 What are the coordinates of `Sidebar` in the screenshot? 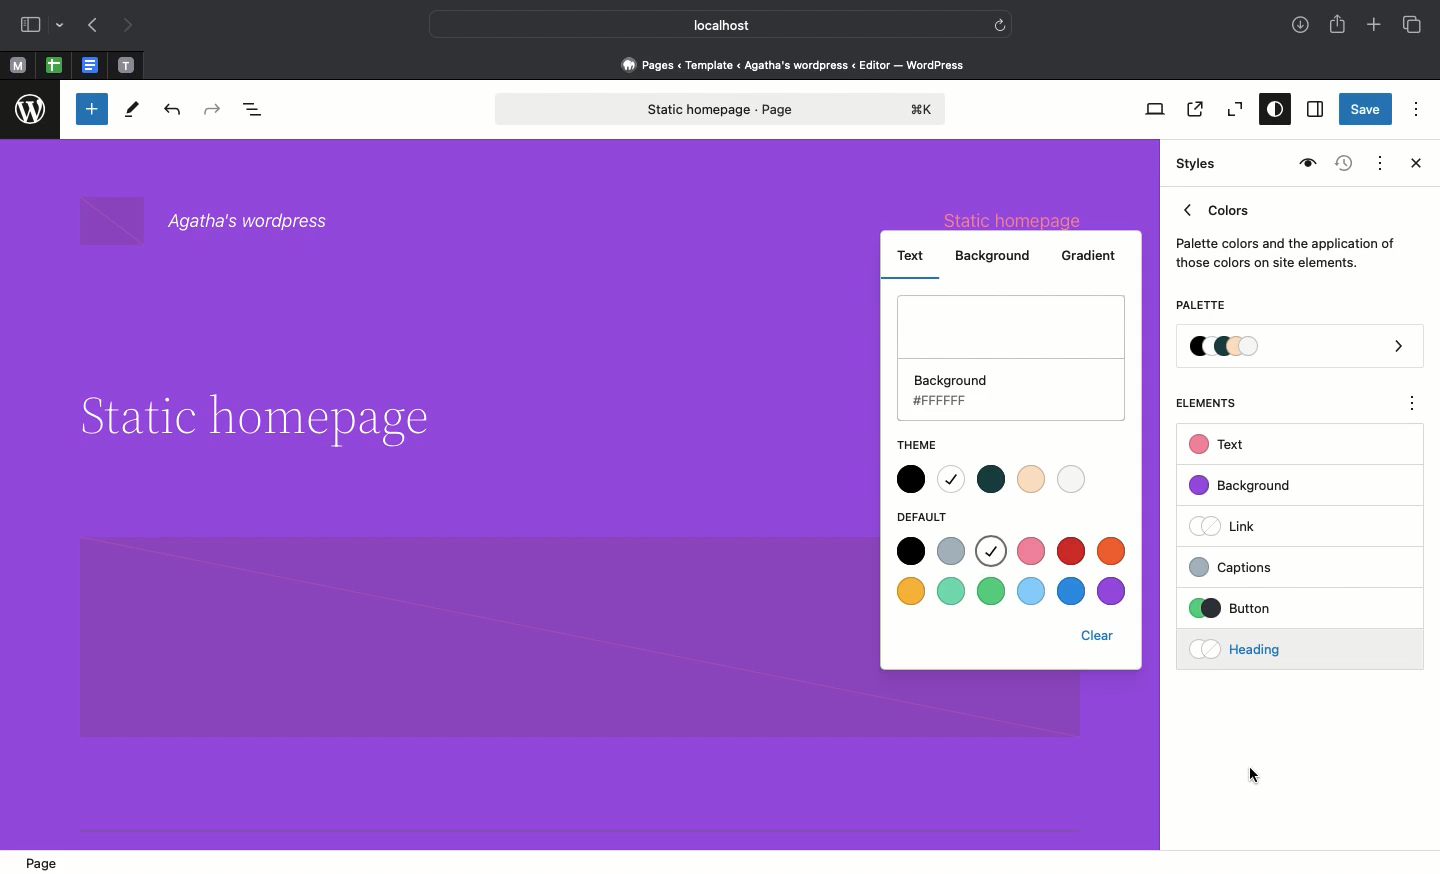 It's located at (30, 25).